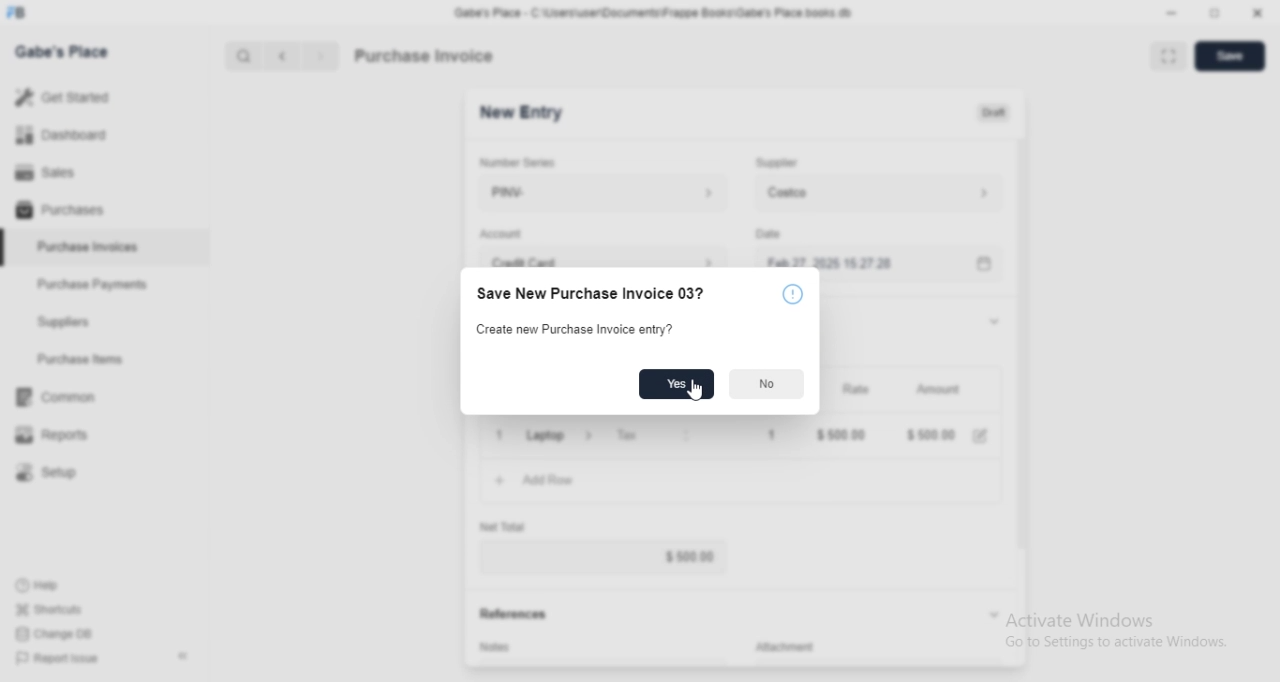 The width and height of the screenshot is (1280, 682). Describe the element at coordinates (695, 390) in the screenshot. I see `Cursor` at that location.